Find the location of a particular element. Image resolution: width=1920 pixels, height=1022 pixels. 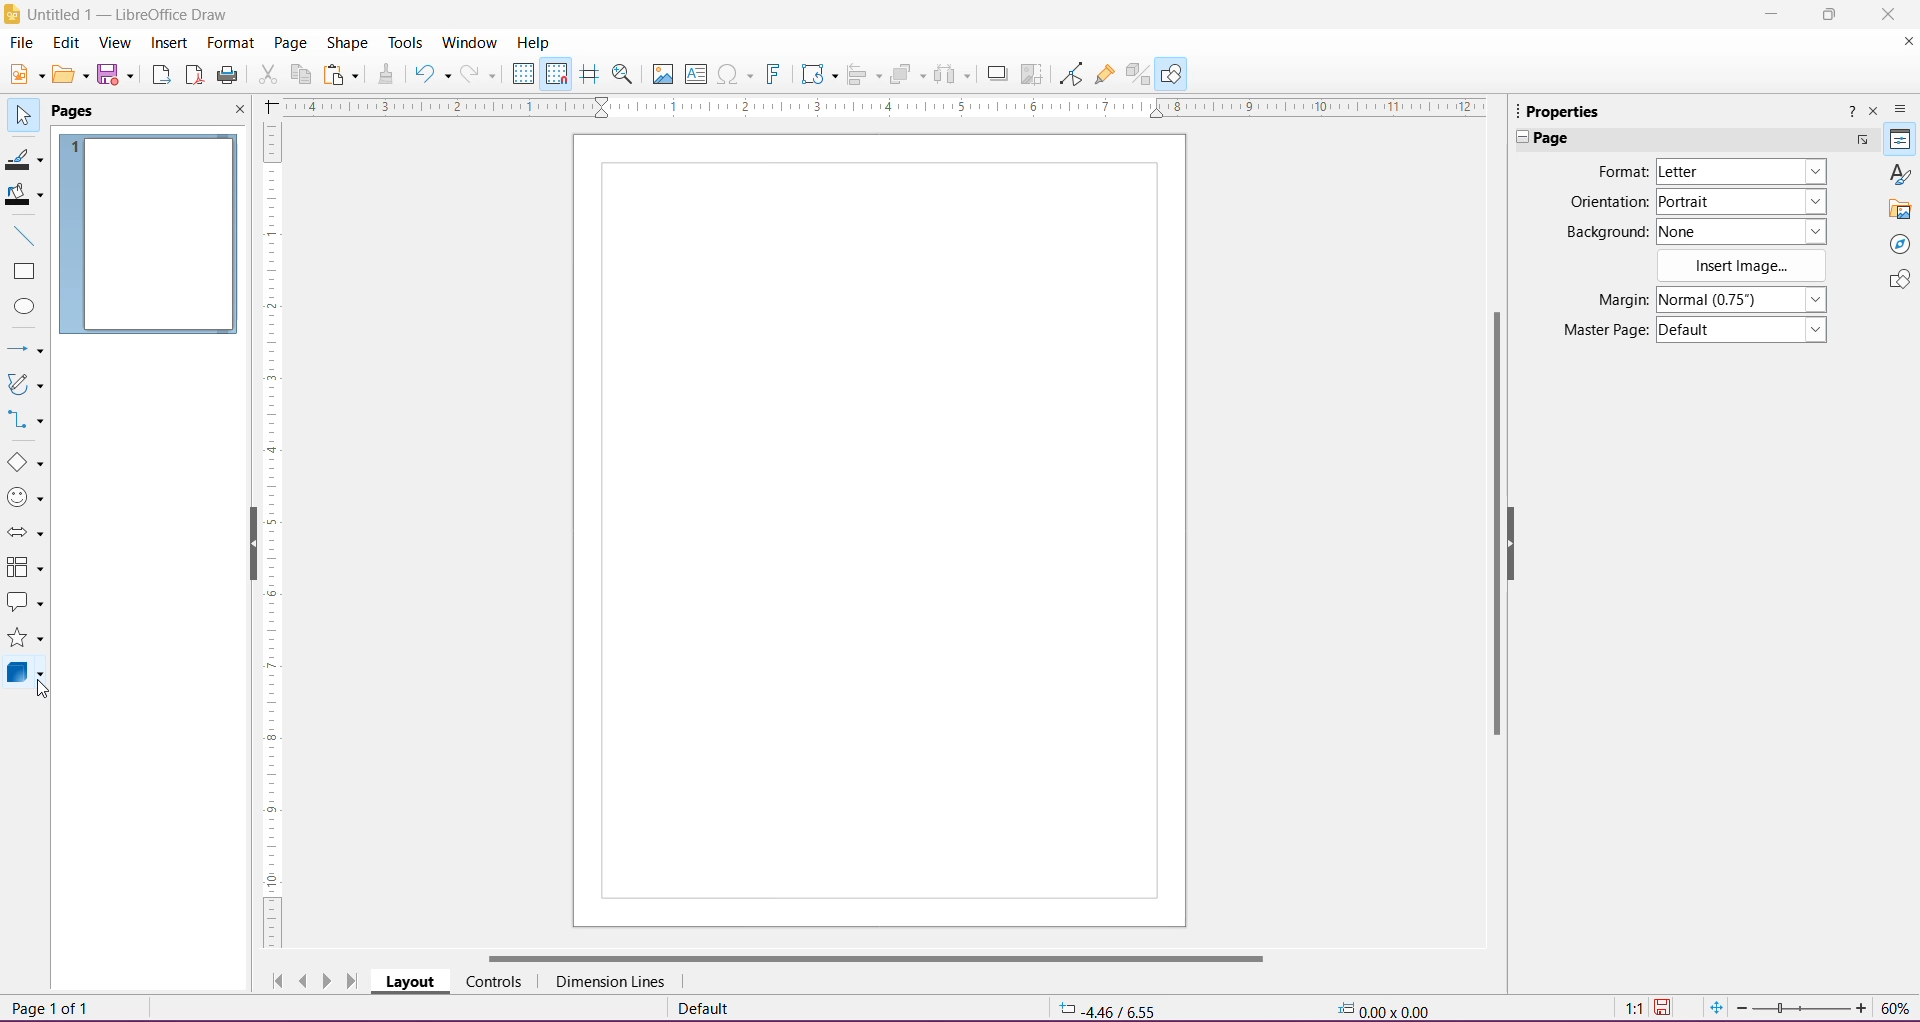

View is located at coordinates (116, 45).